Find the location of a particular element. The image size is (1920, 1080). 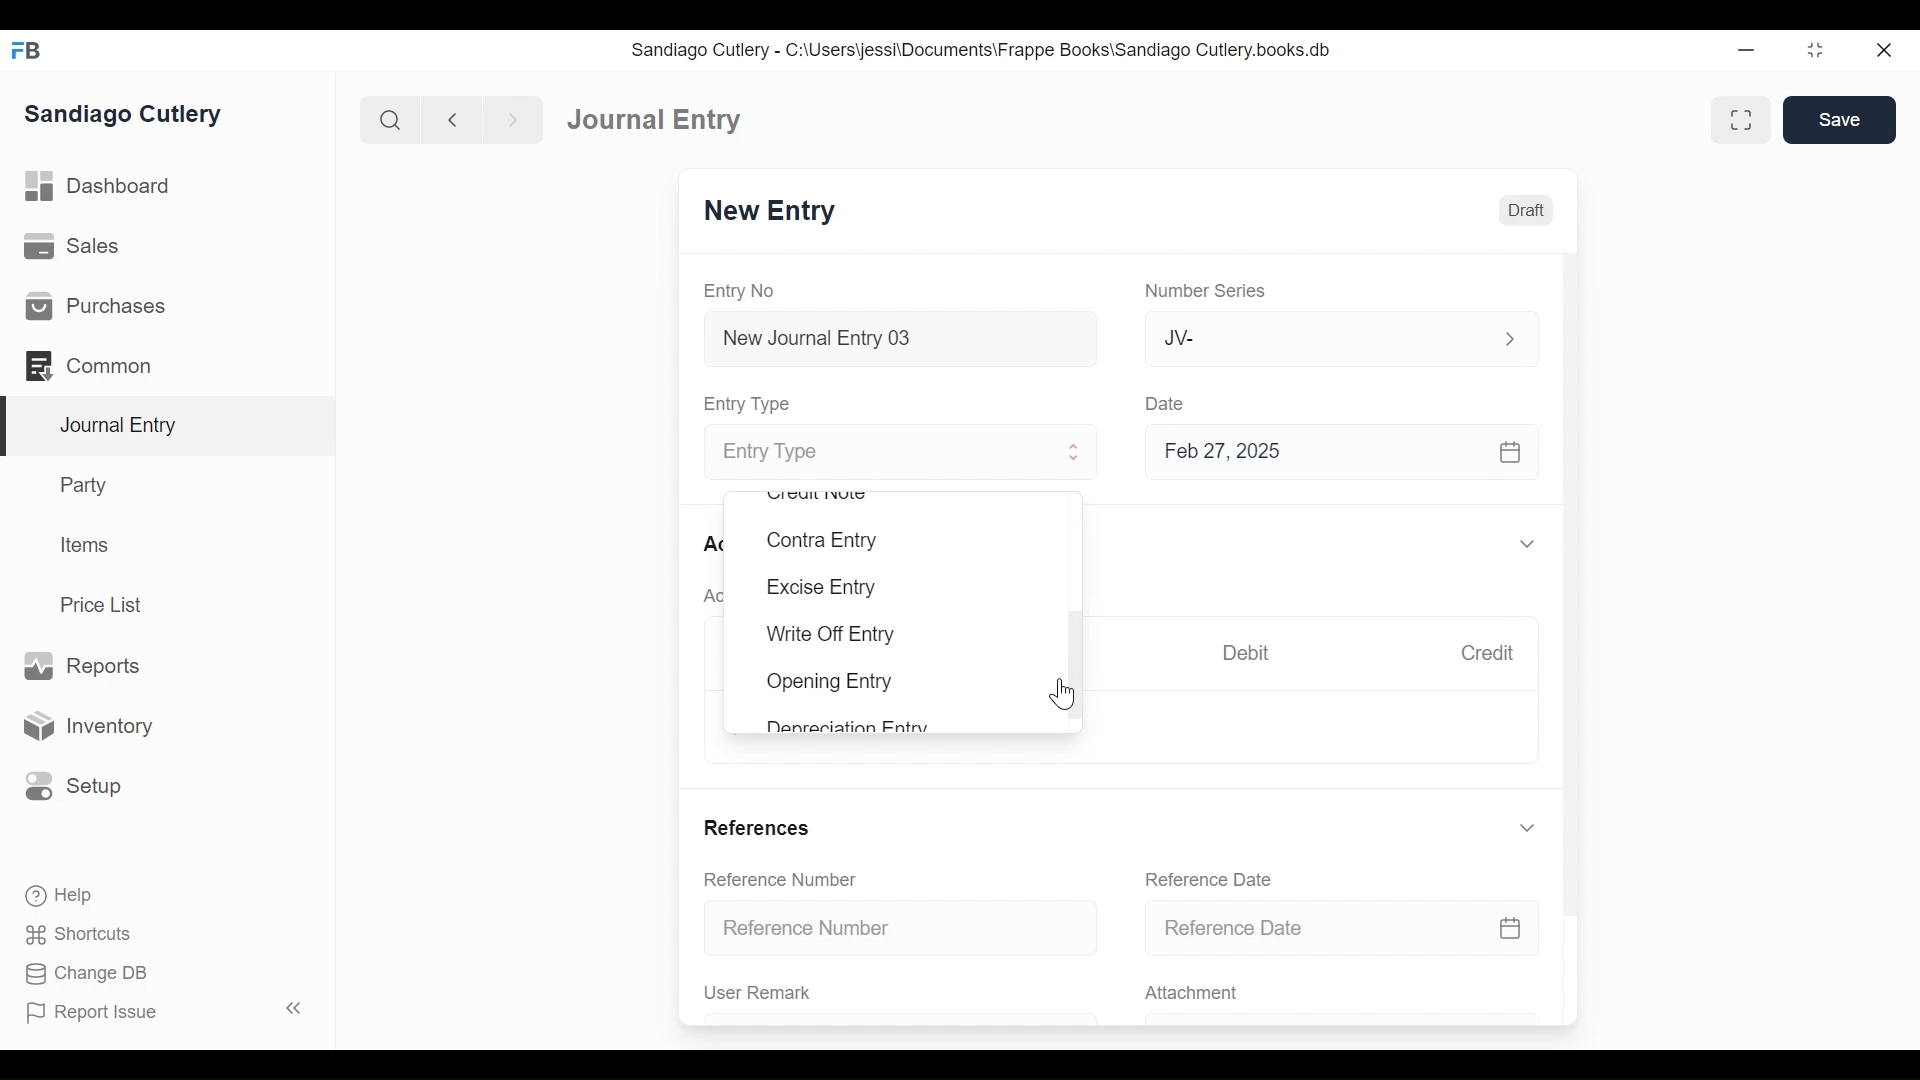

Expand is located at coordinates (1530, 828).